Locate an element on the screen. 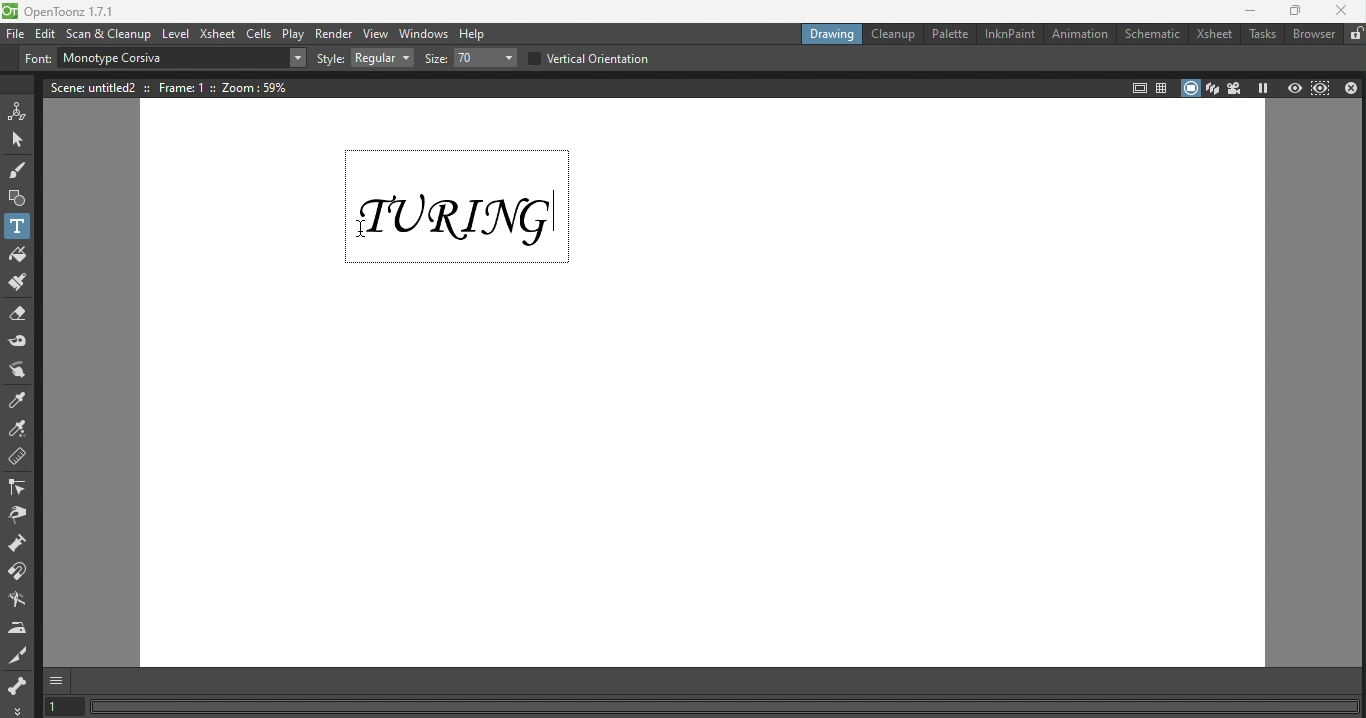 Image resolution: width=1366 pixels, height=718 pixels. TURING is located at coordinates (463, 201).